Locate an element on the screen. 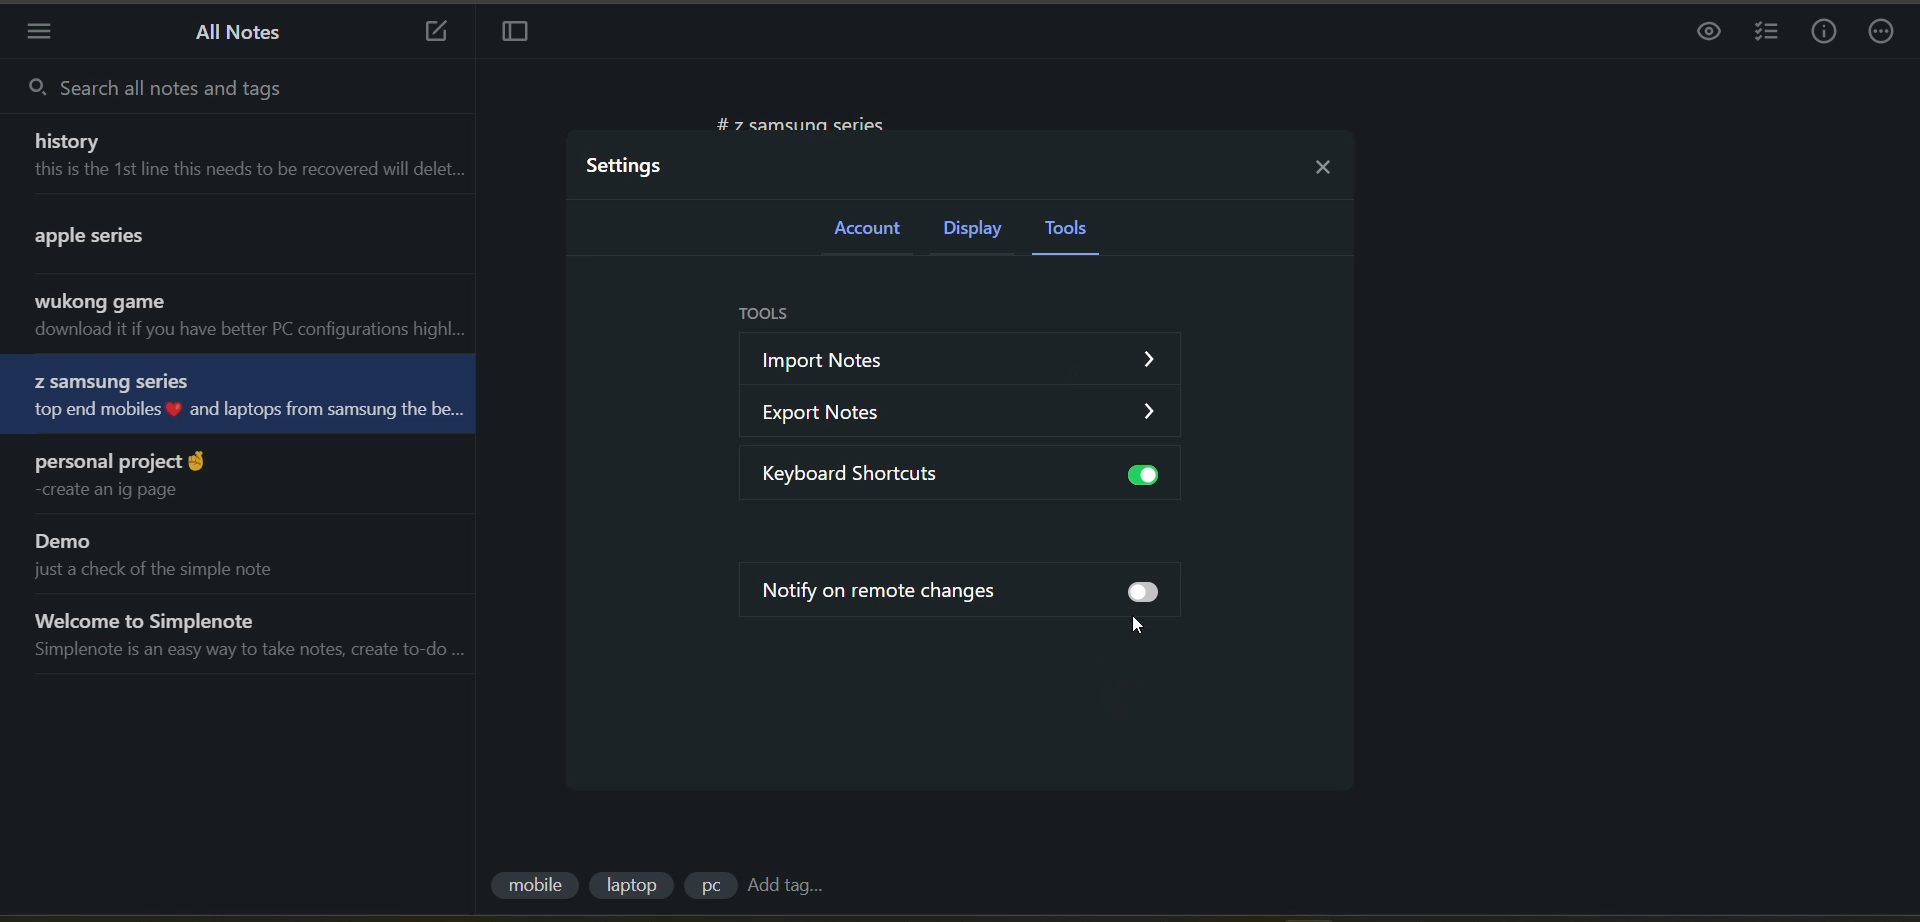 The width and height of the screenshot is (1920, 922). note title and preview is located at coordinates (130, 478).